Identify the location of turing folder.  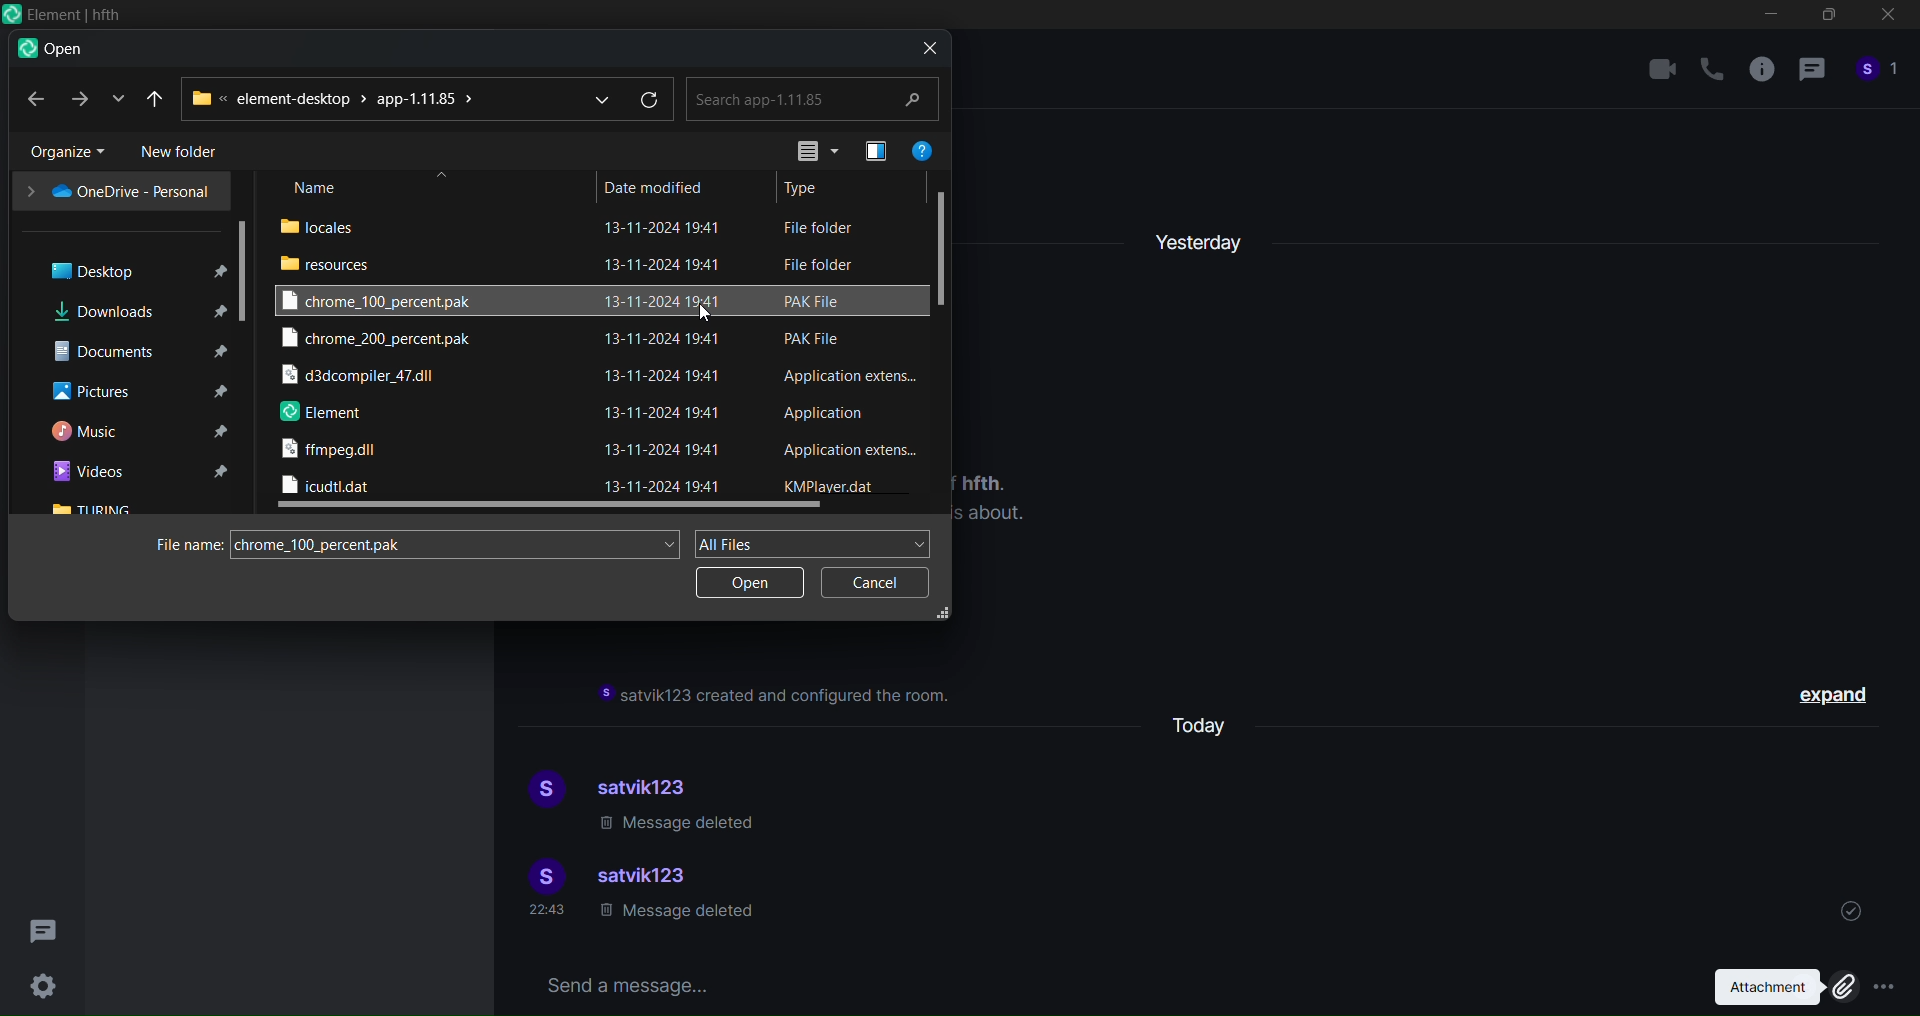
(96, 509).